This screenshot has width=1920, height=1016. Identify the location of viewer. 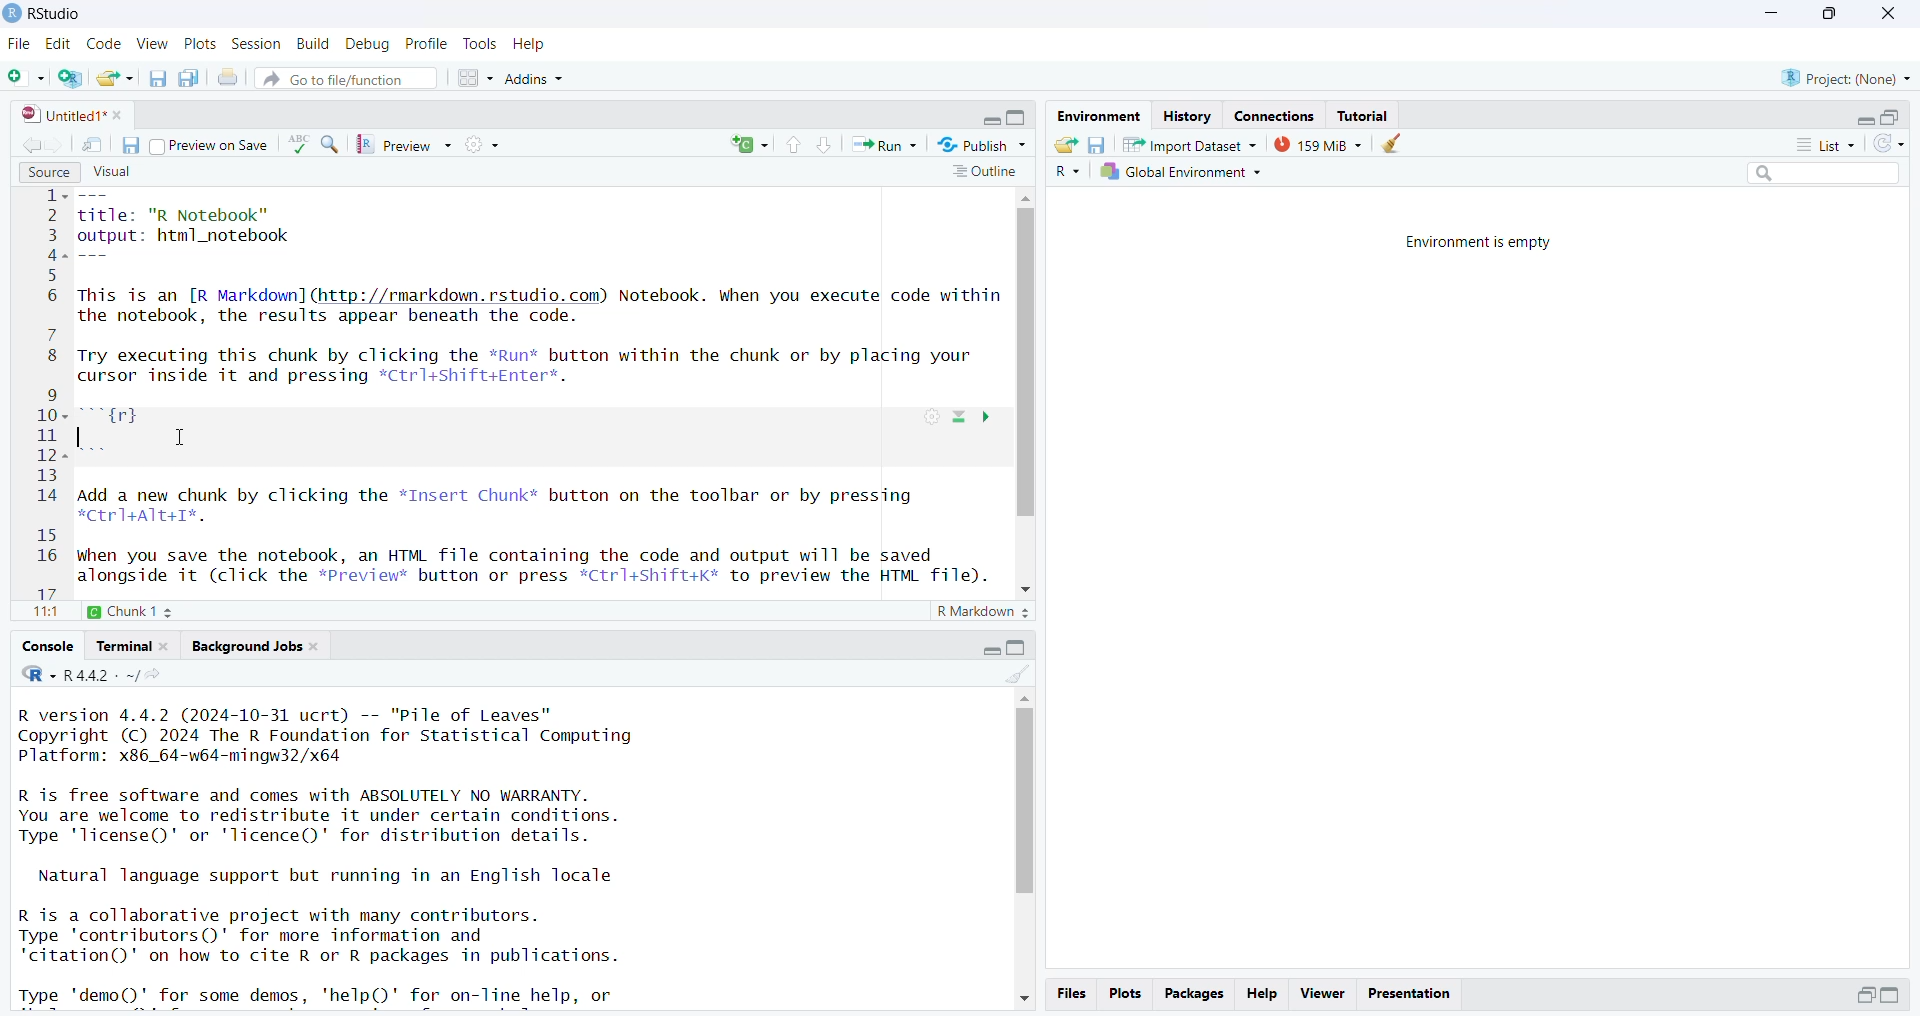
(1322, 994).